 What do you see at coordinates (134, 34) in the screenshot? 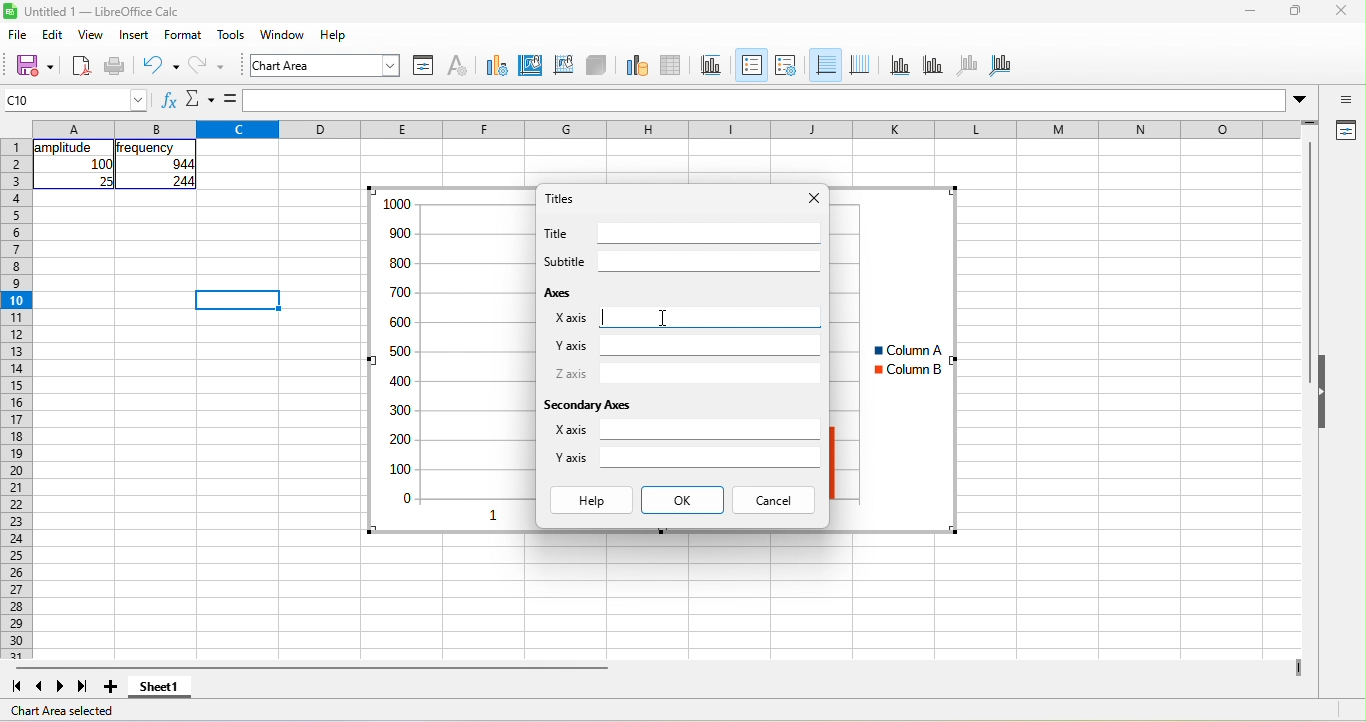
I see `insert` at bounding box center [134, 34].